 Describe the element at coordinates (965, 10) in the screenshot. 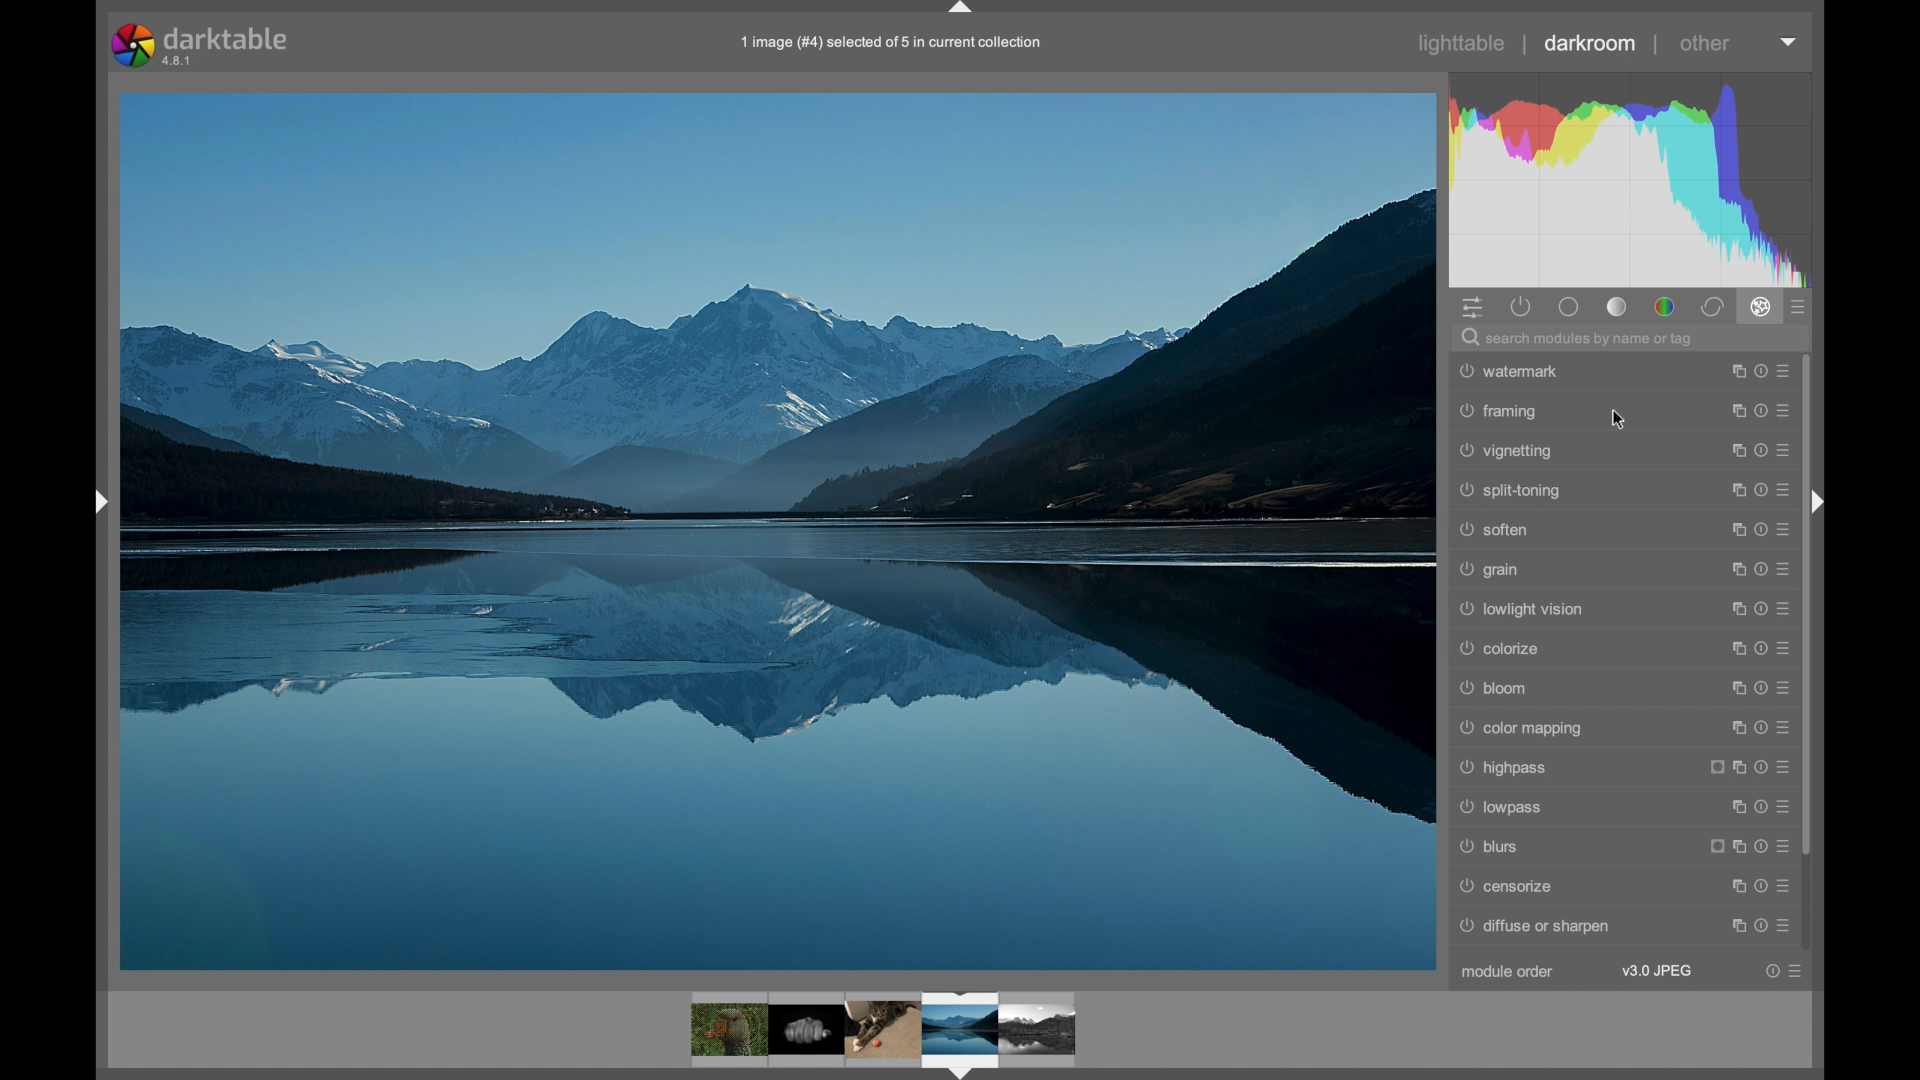

I see `drag handle` at that location.